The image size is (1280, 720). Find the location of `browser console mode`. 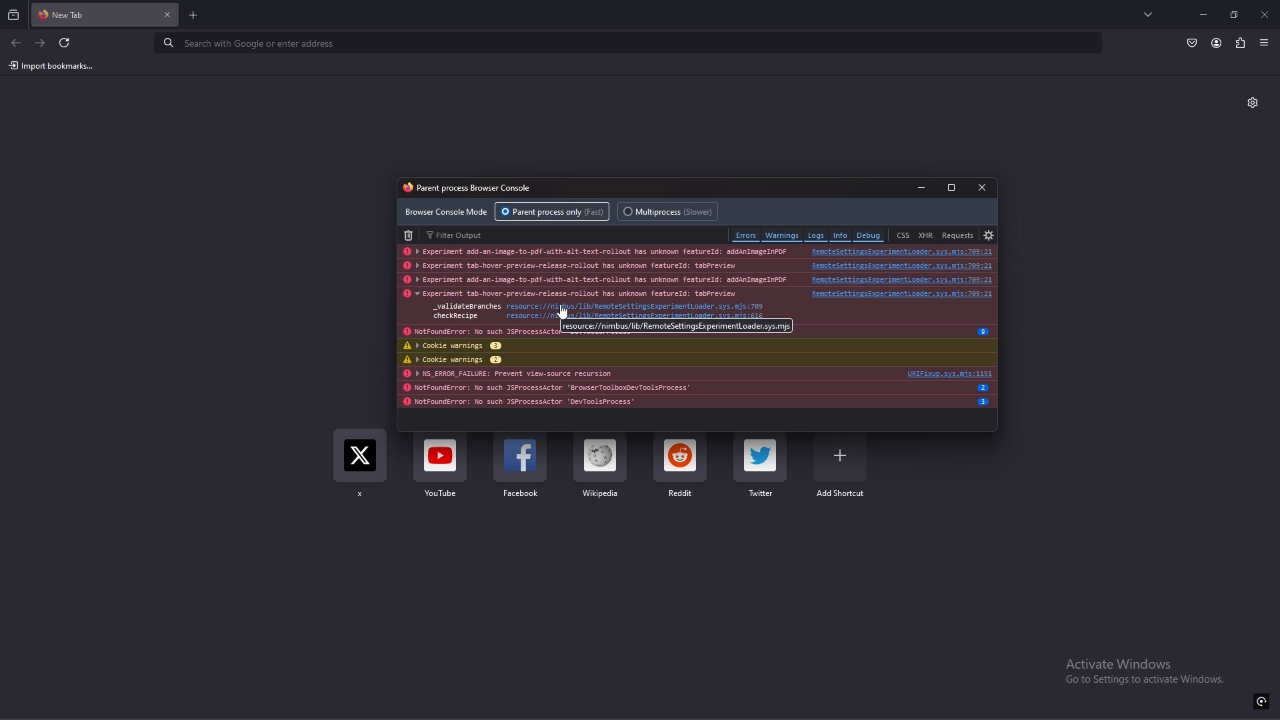

browser console mode is located at coordinates (446, 211).